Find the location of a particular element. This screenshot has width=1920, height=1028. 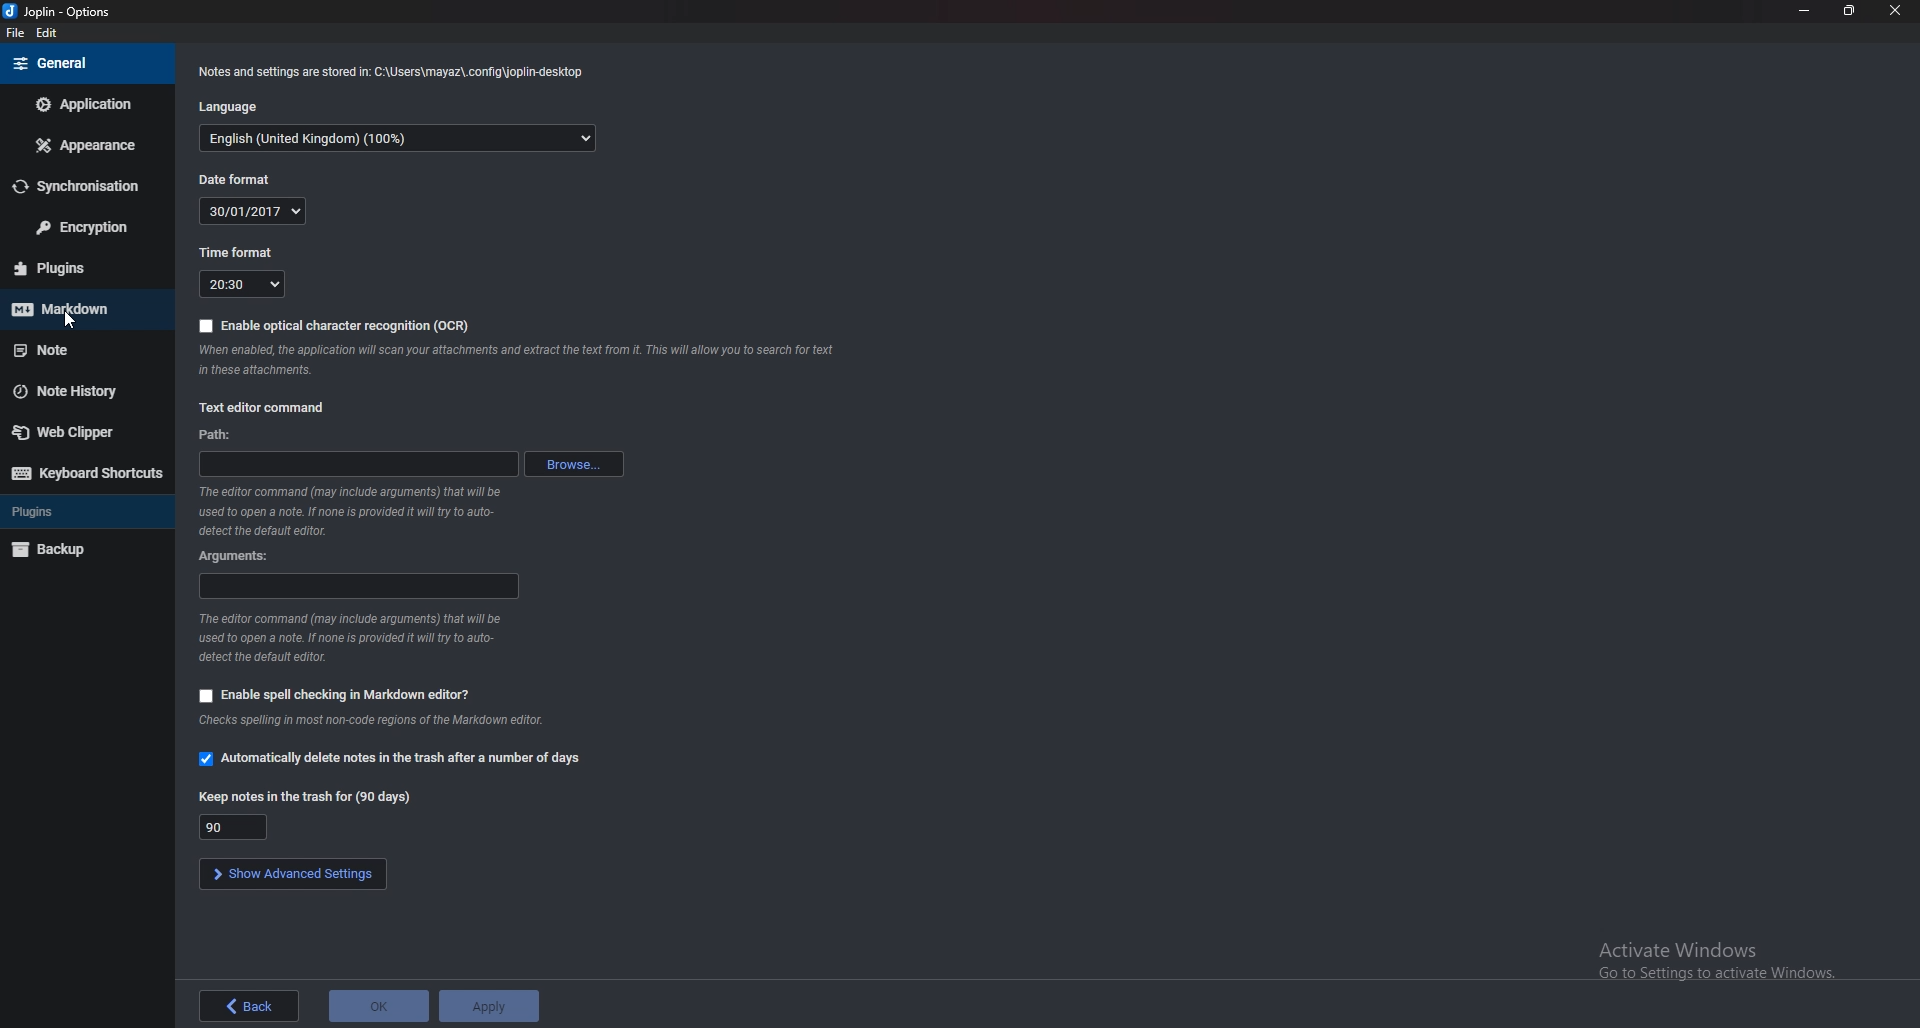

file is located at coordinates (14, 34).